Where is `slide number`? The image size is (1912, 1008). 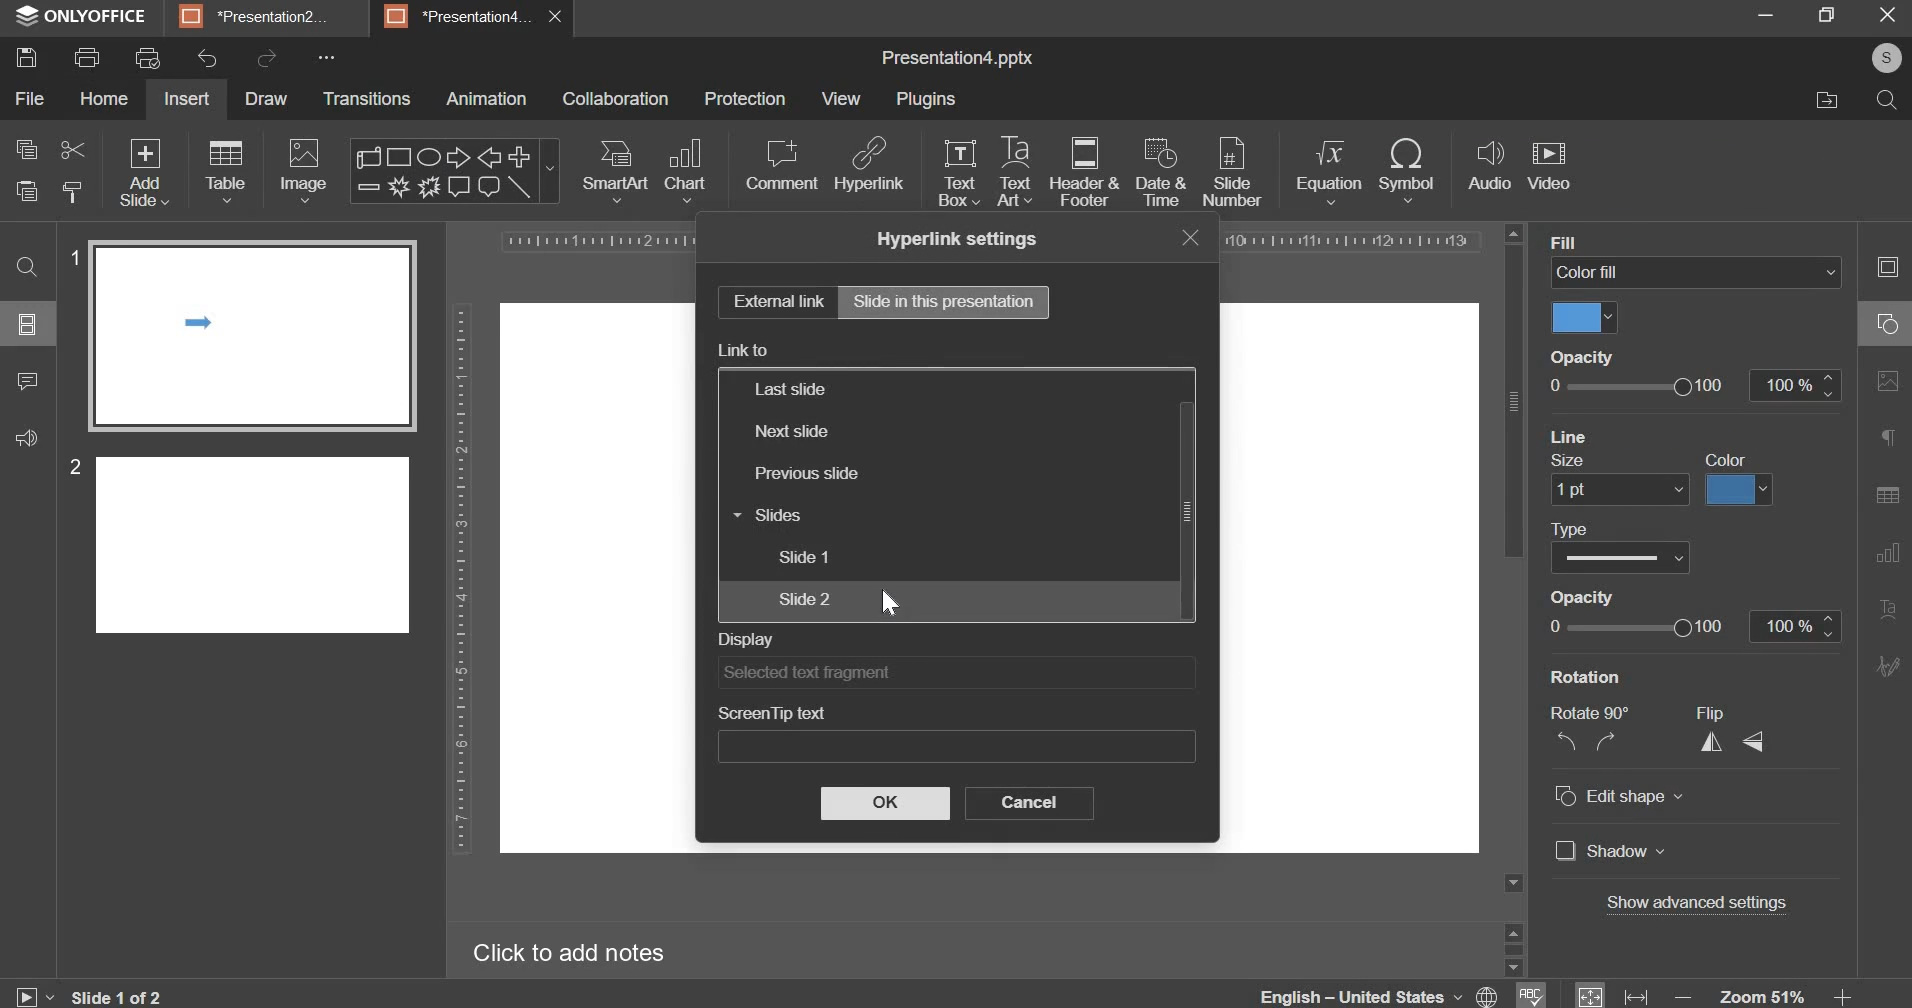
slide number is located at coordinates (1232, 174).